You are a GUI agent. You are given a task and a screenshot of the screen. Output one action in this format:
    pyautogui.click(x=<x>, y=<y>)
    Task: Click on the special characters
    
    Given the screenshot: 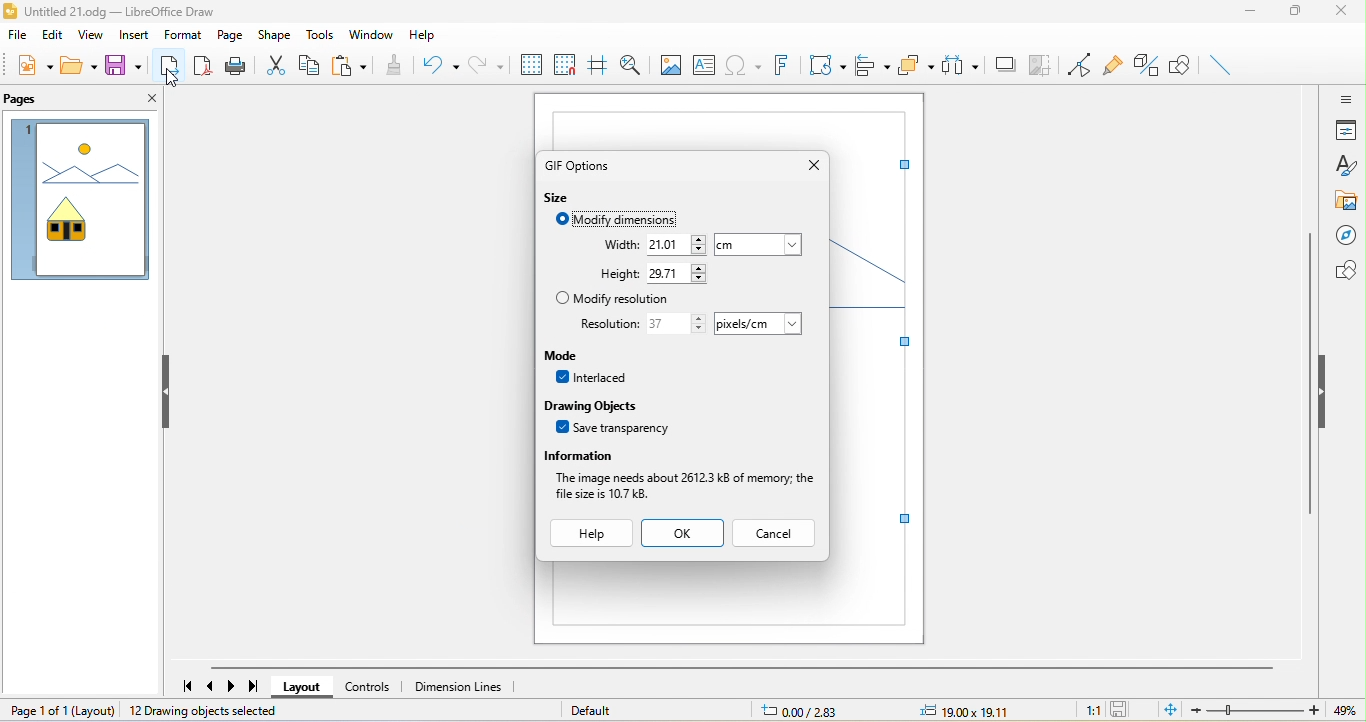 What is the action you would take?
    pyautogui.click(x=743, y=65)
    